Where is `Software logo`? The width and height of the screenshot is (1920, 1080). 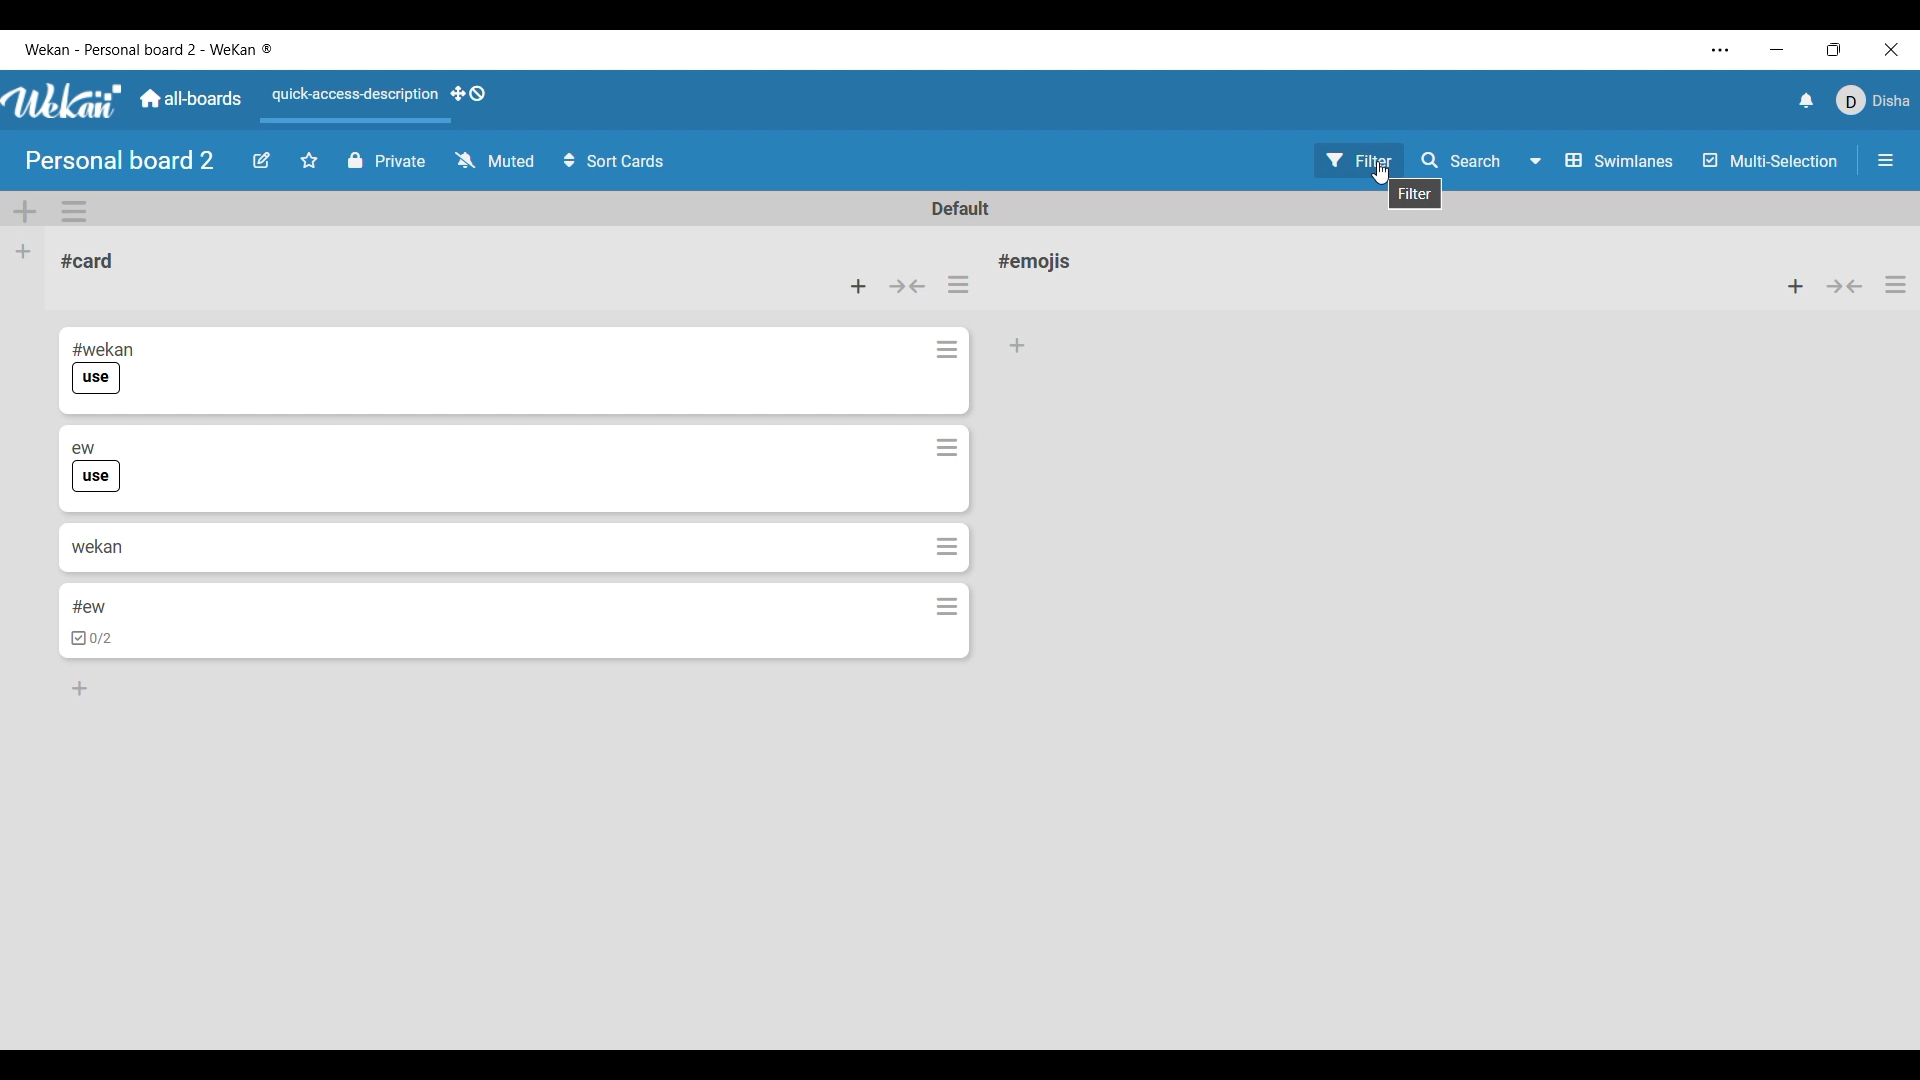
Software logo is located at coordinates (63, 101).